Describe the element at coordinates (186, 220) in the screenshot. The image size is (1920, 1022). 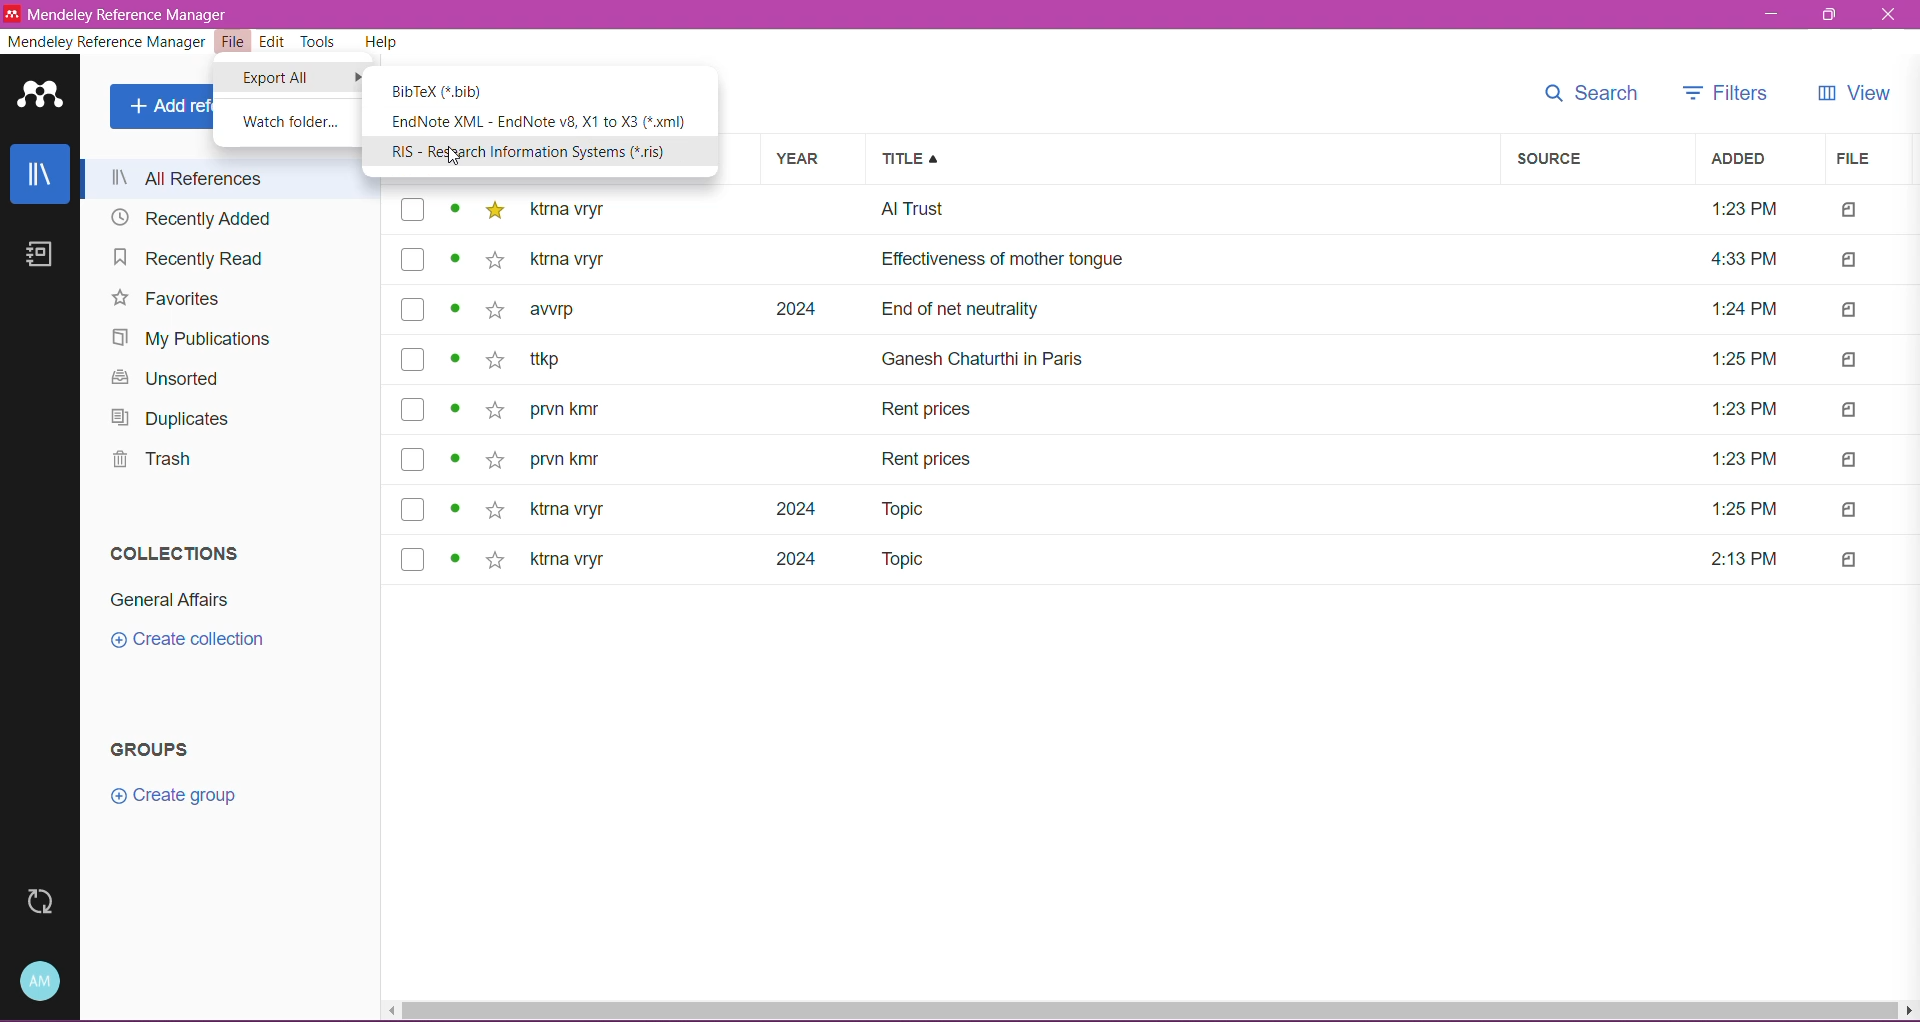
I see `Recently Added` at that location.